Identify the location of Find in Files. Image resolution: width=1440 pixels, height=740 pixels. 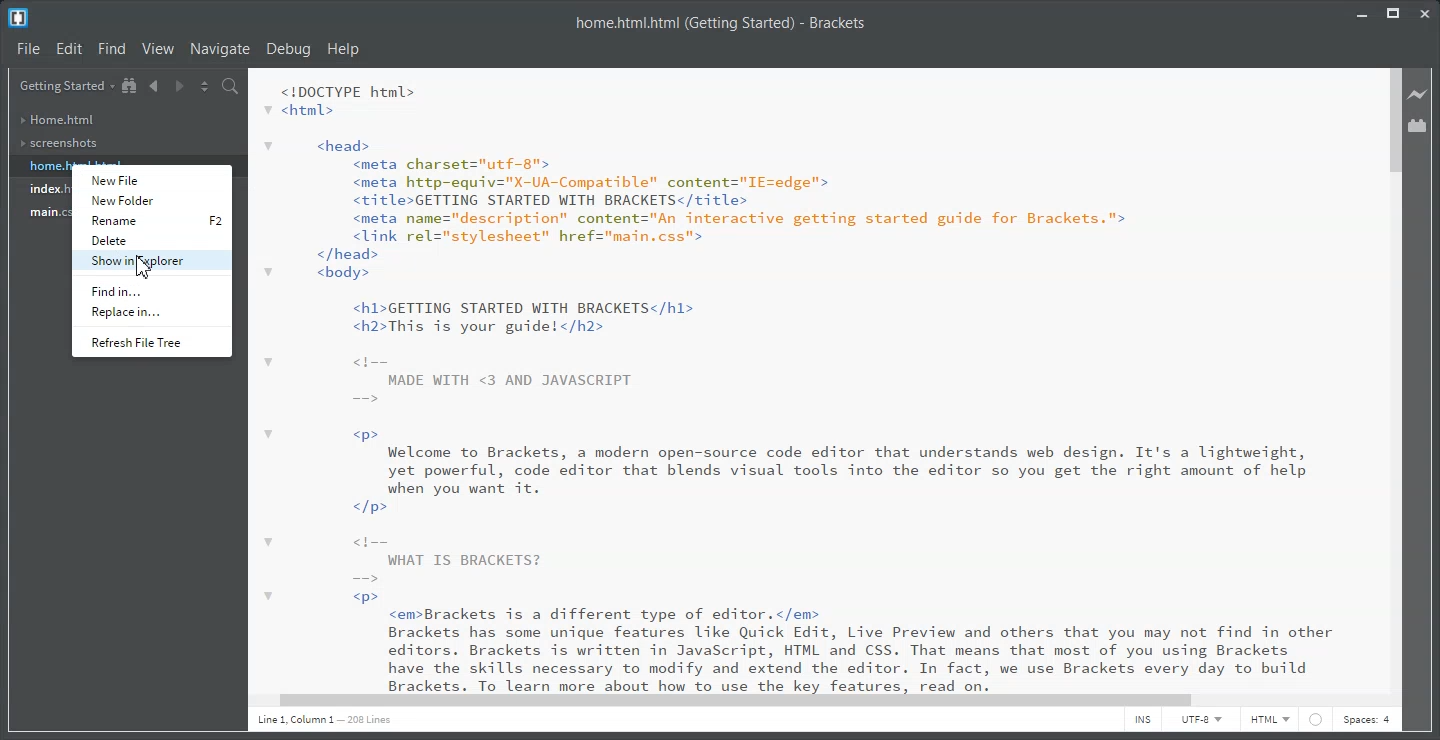
(232, 87).